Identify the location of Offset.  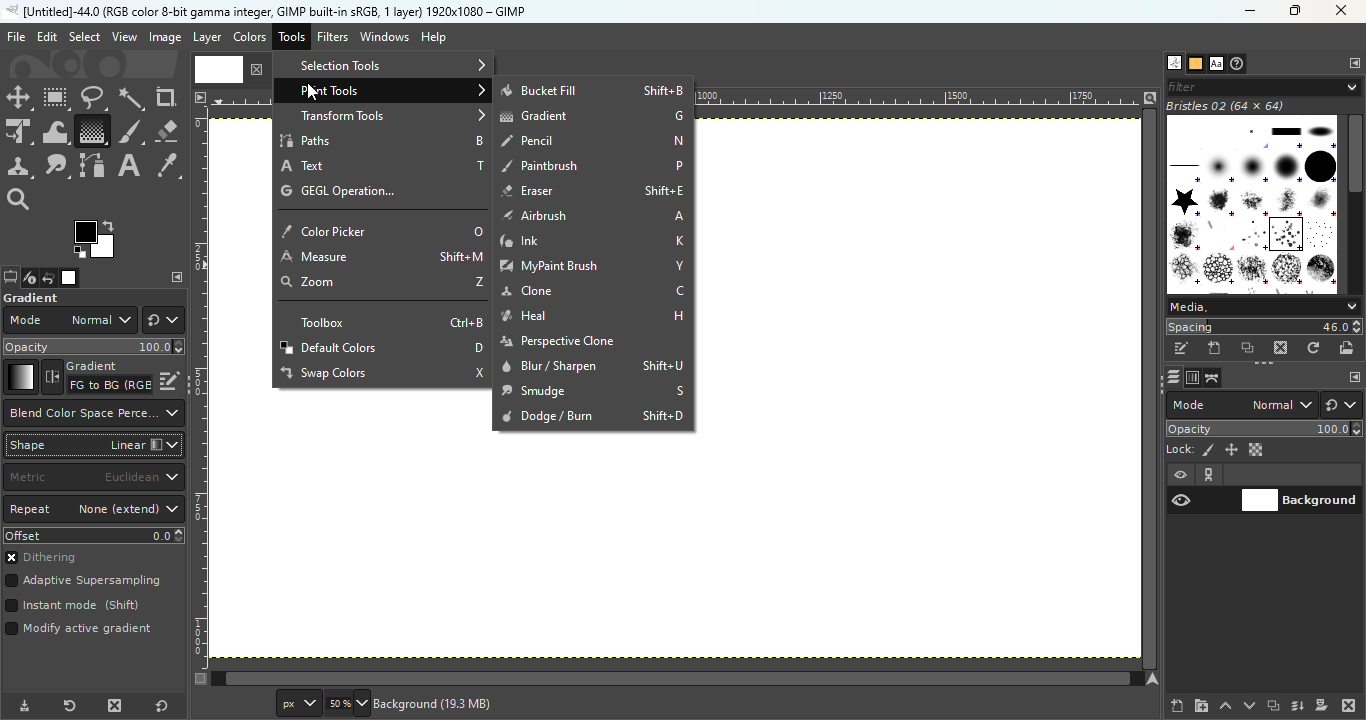
(94, 535).